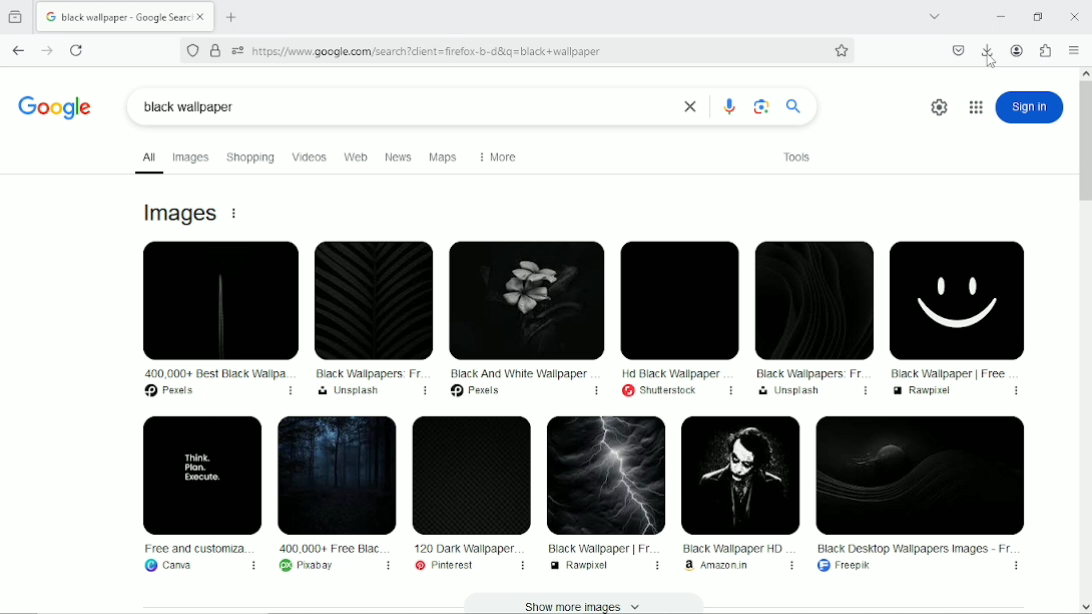 This screenshot has height=614, width=1092. Describe the element at coordinates (193, 49) in the screenshot. I see `No trackers known to Firefox were detected on this page` at that location.